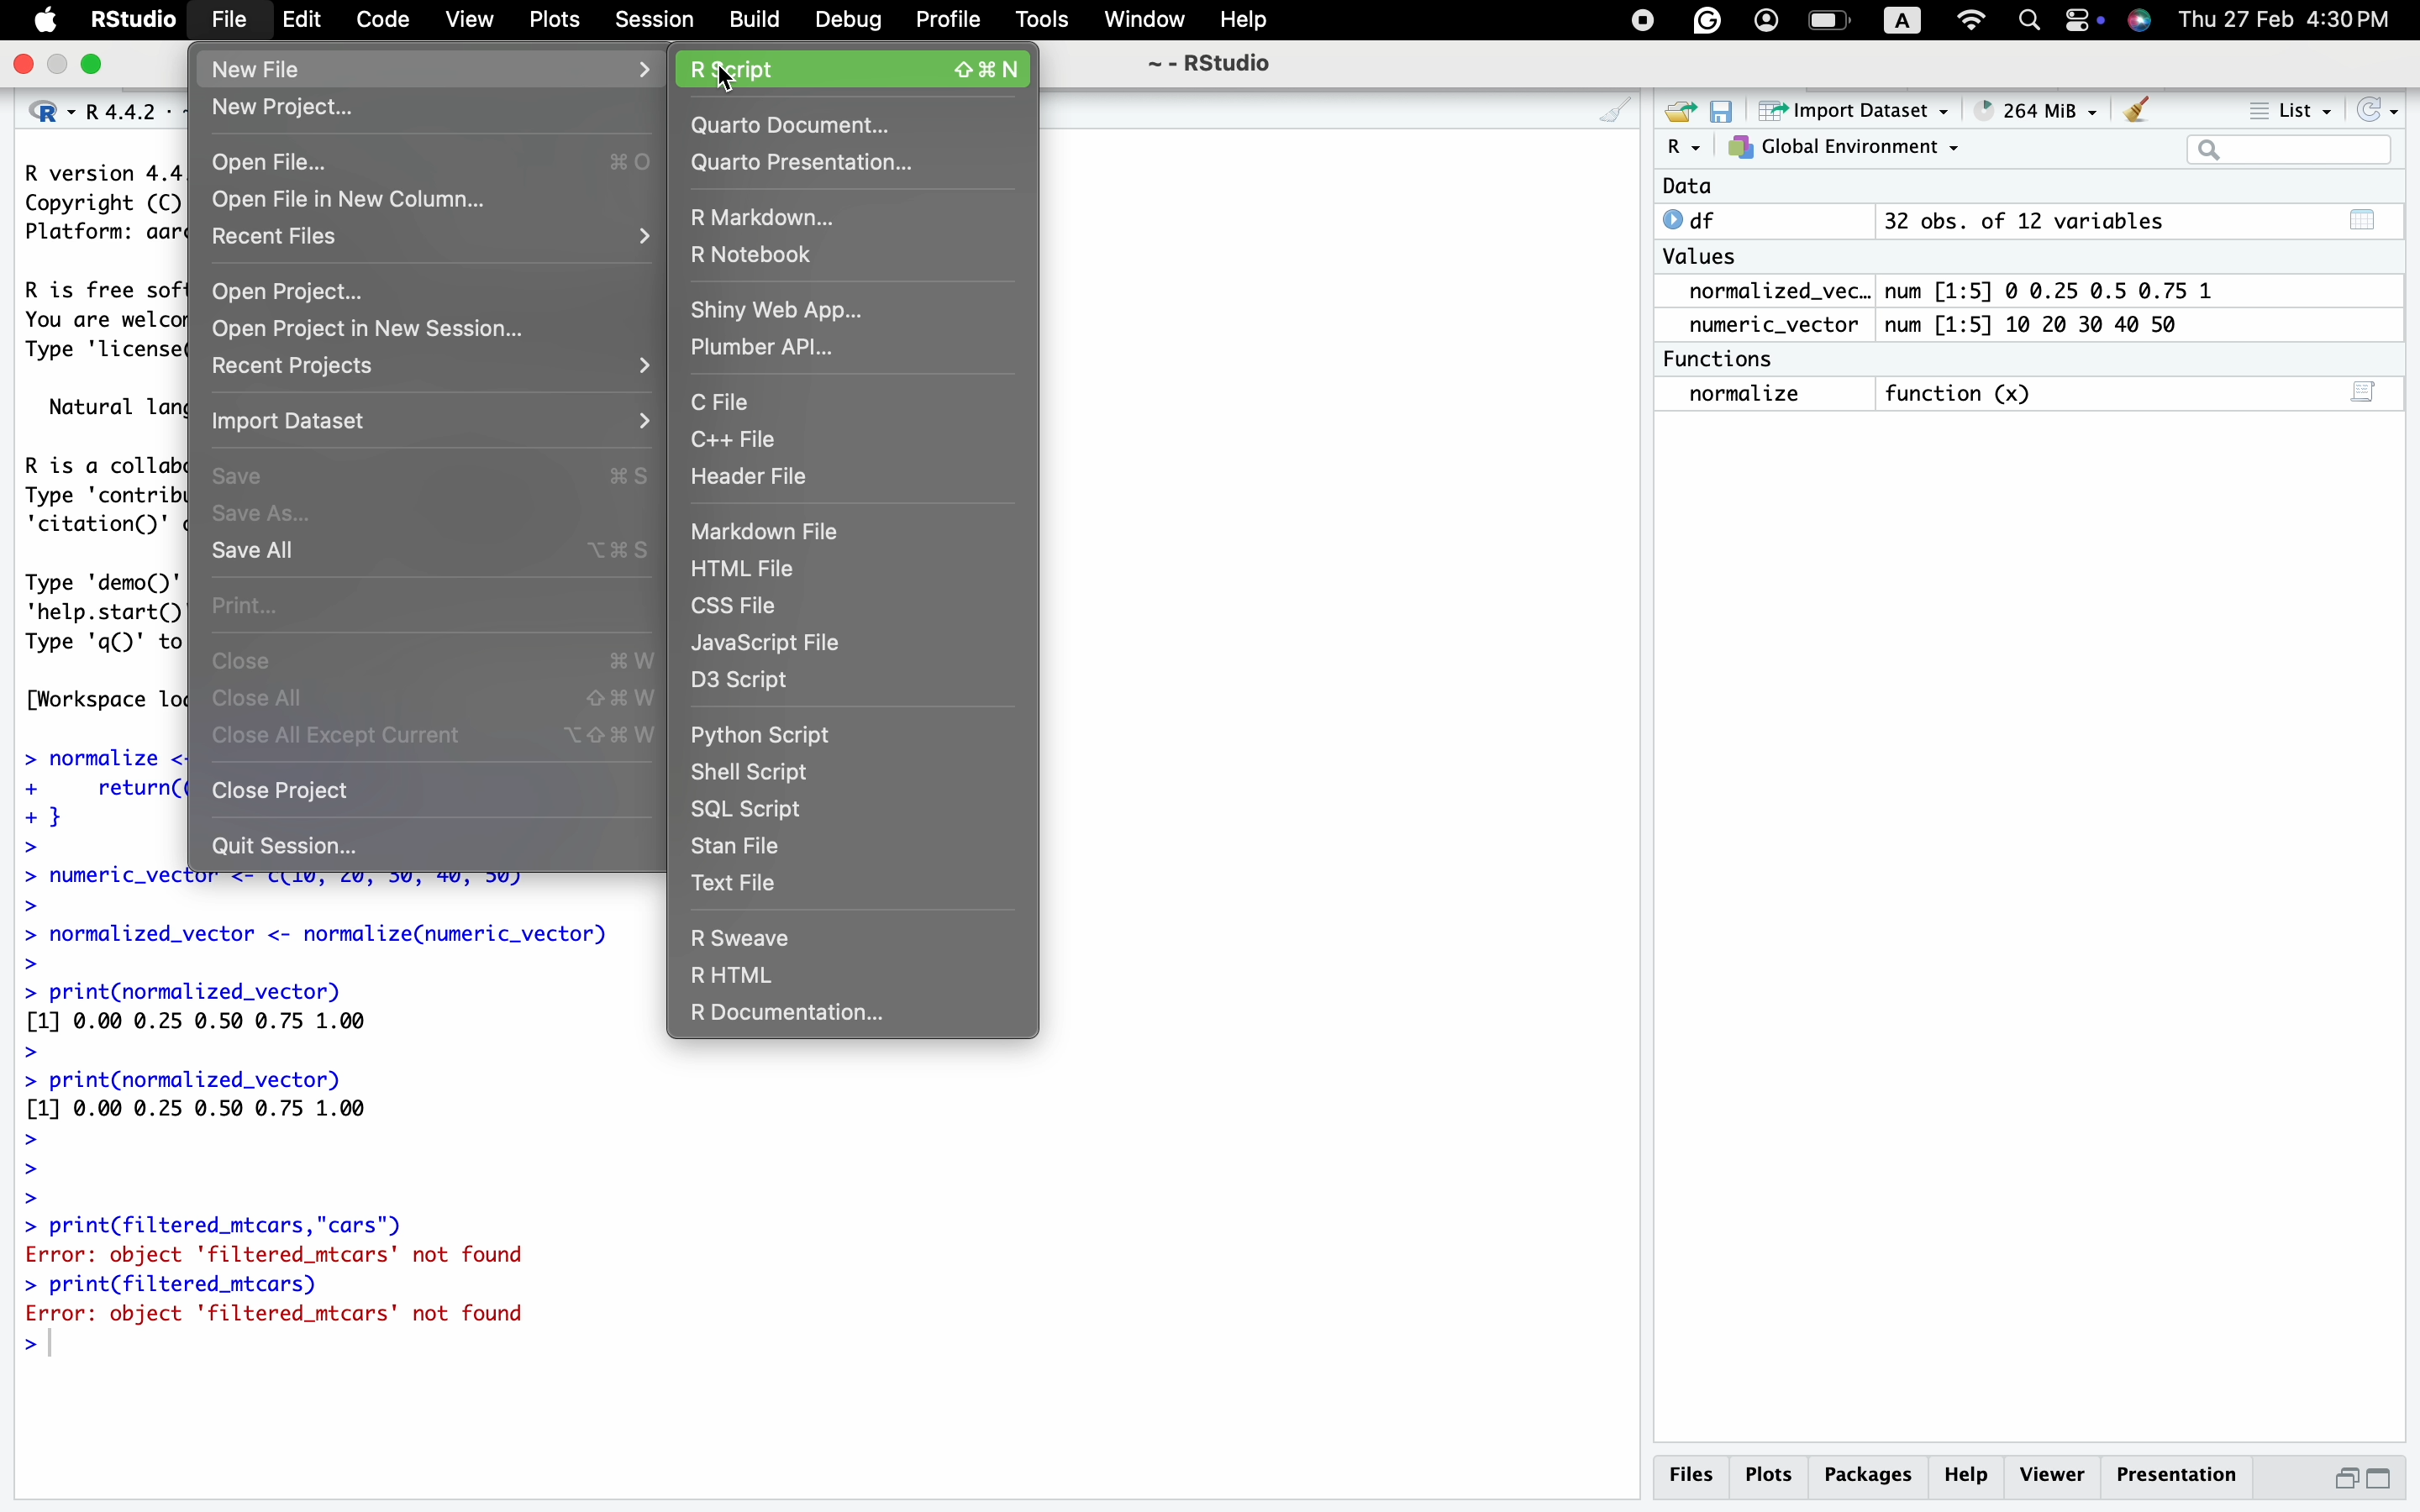 The image size is (2420, 1512). Describe the element at coordinates (1702, 185) in the screenshot. I see `date` at that location.